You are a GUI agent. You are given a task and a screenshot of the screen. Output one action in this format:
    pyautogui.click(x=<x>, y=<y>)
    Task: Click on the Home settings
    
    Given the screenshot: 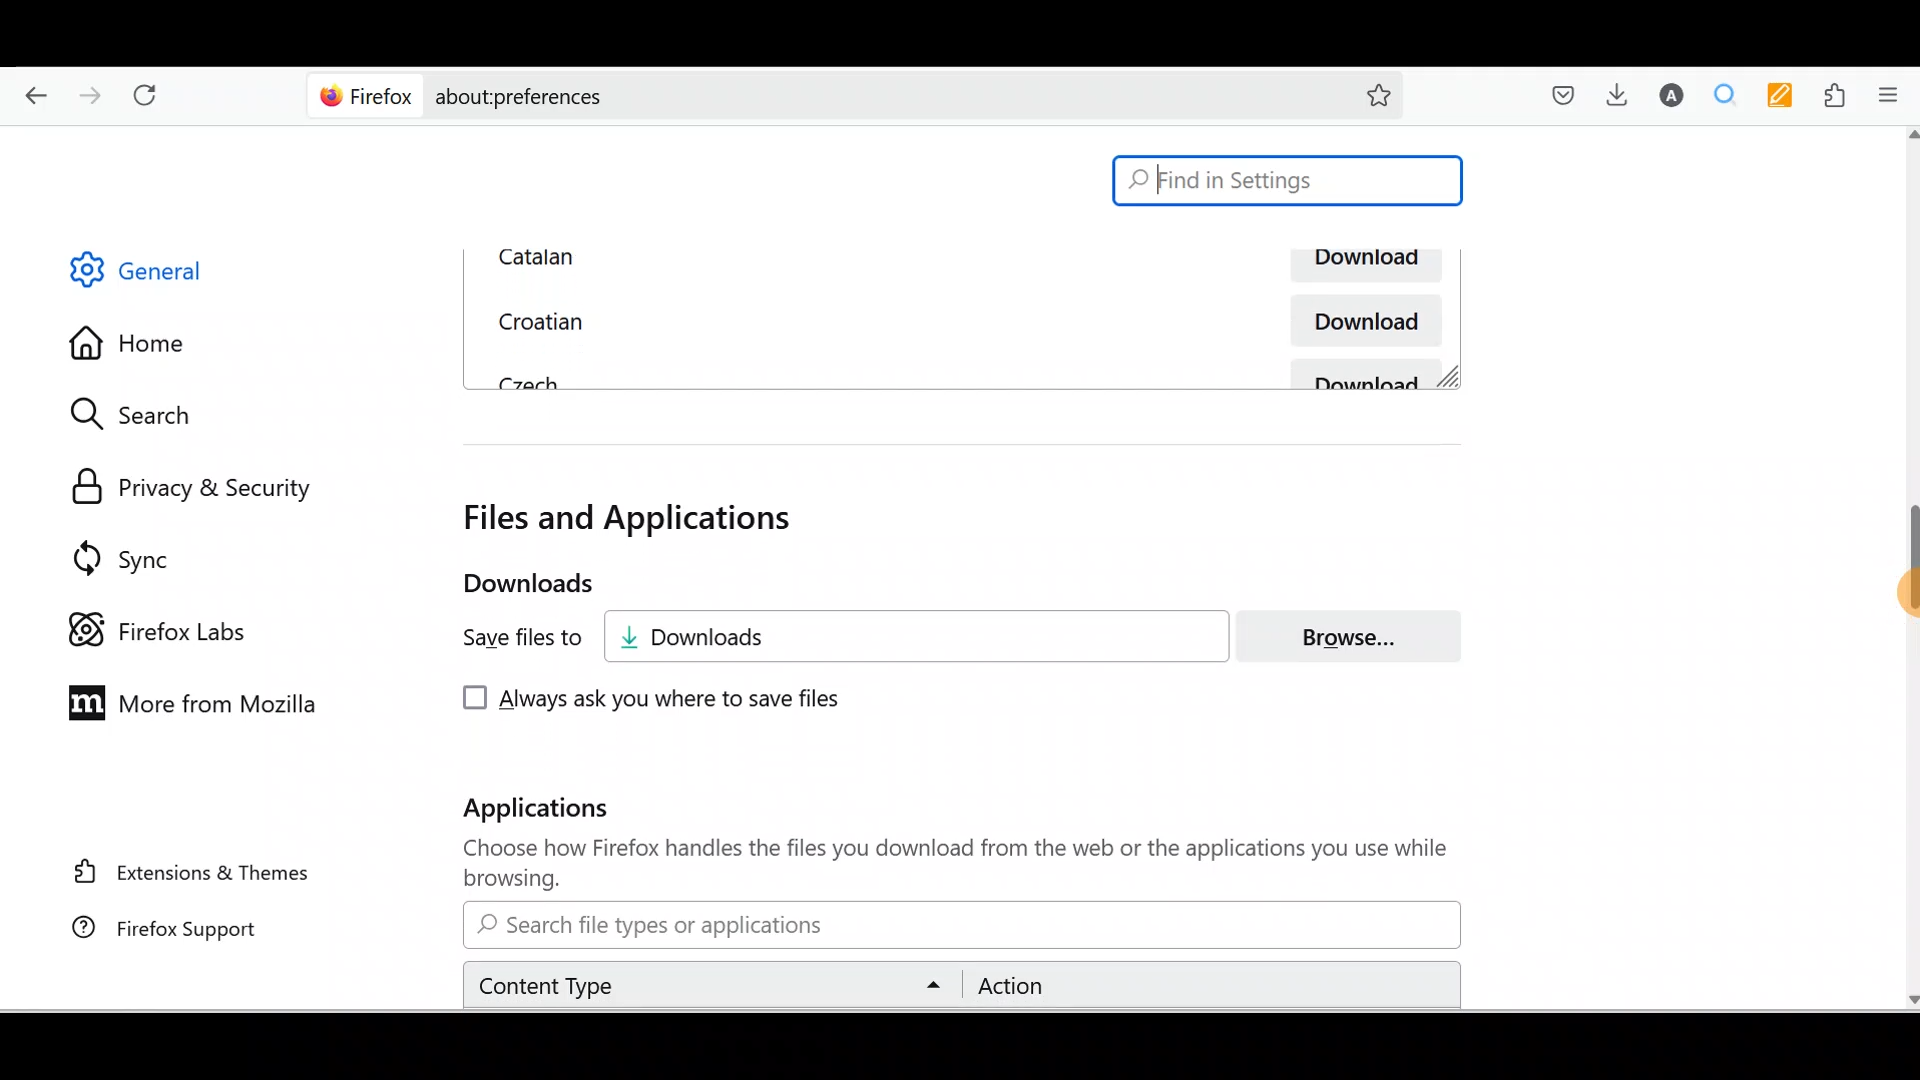 What is the action you would take?
    pyautogui.click(x=129, y=340)
    